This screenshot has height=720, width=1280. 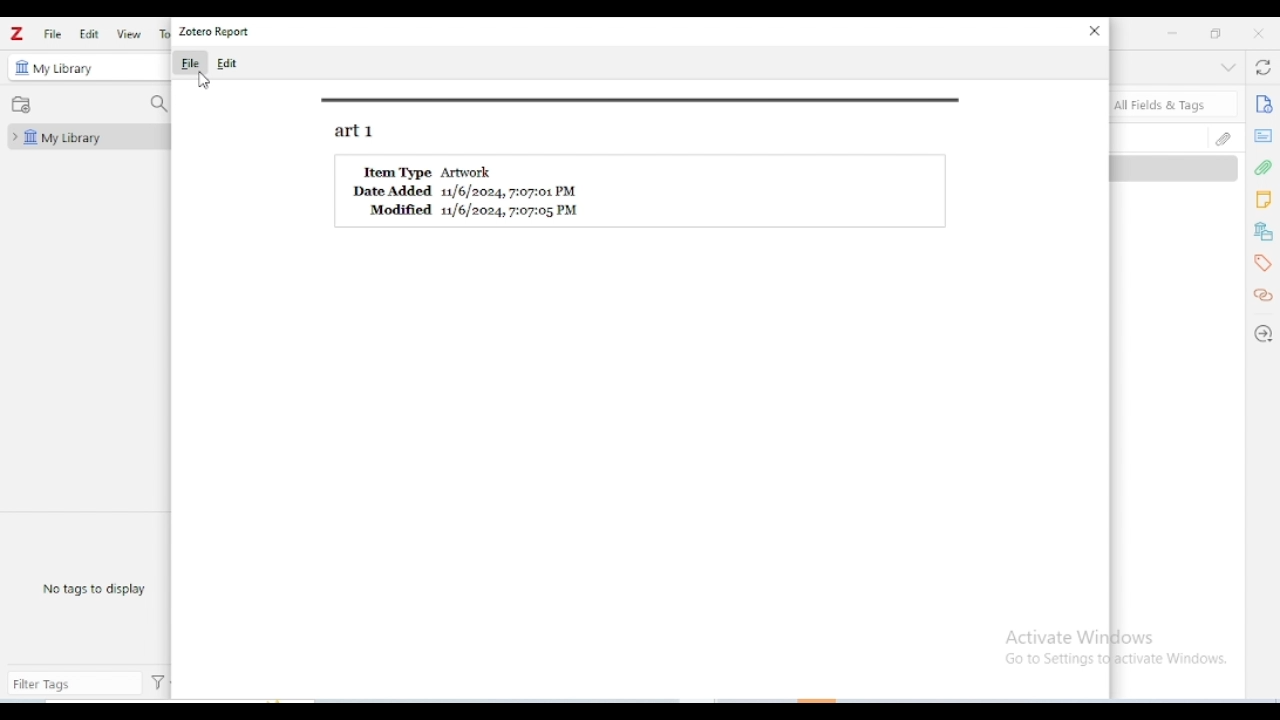 What do you see at coordinates (1265, 264) in the screenshot?
I see `tags` at bounding box center [1265, 264].